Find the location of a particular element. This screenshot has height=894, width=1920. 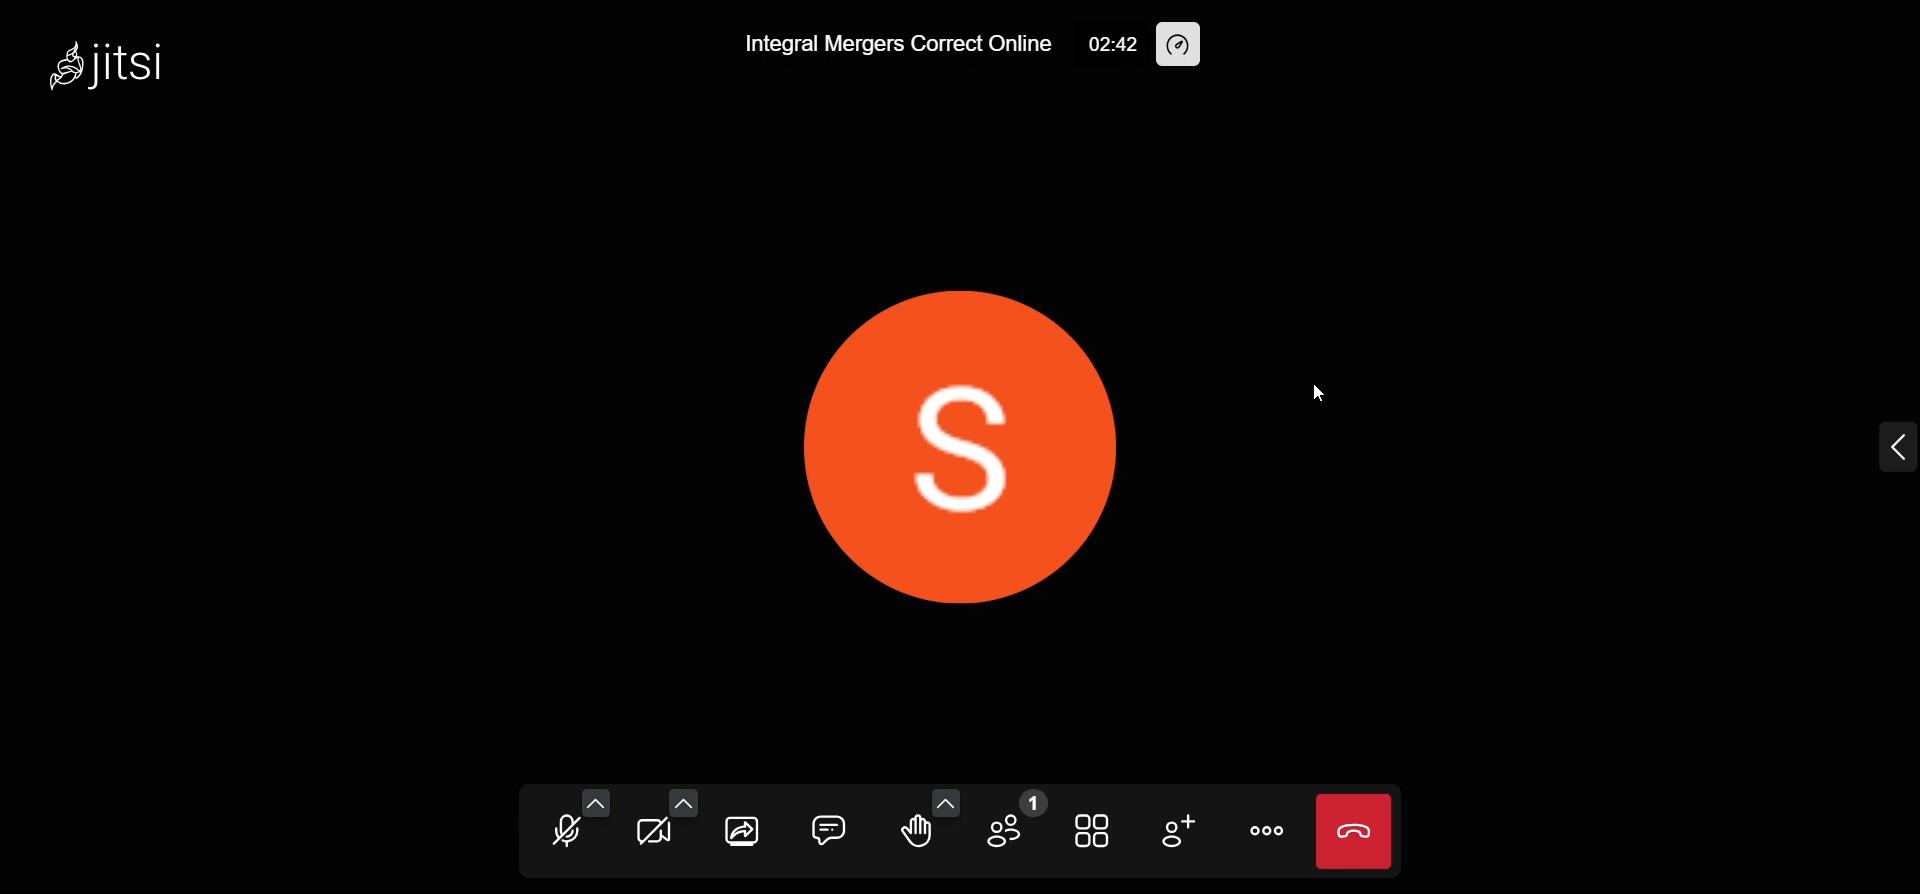

performance setting is located at coordinates (1199, 43).